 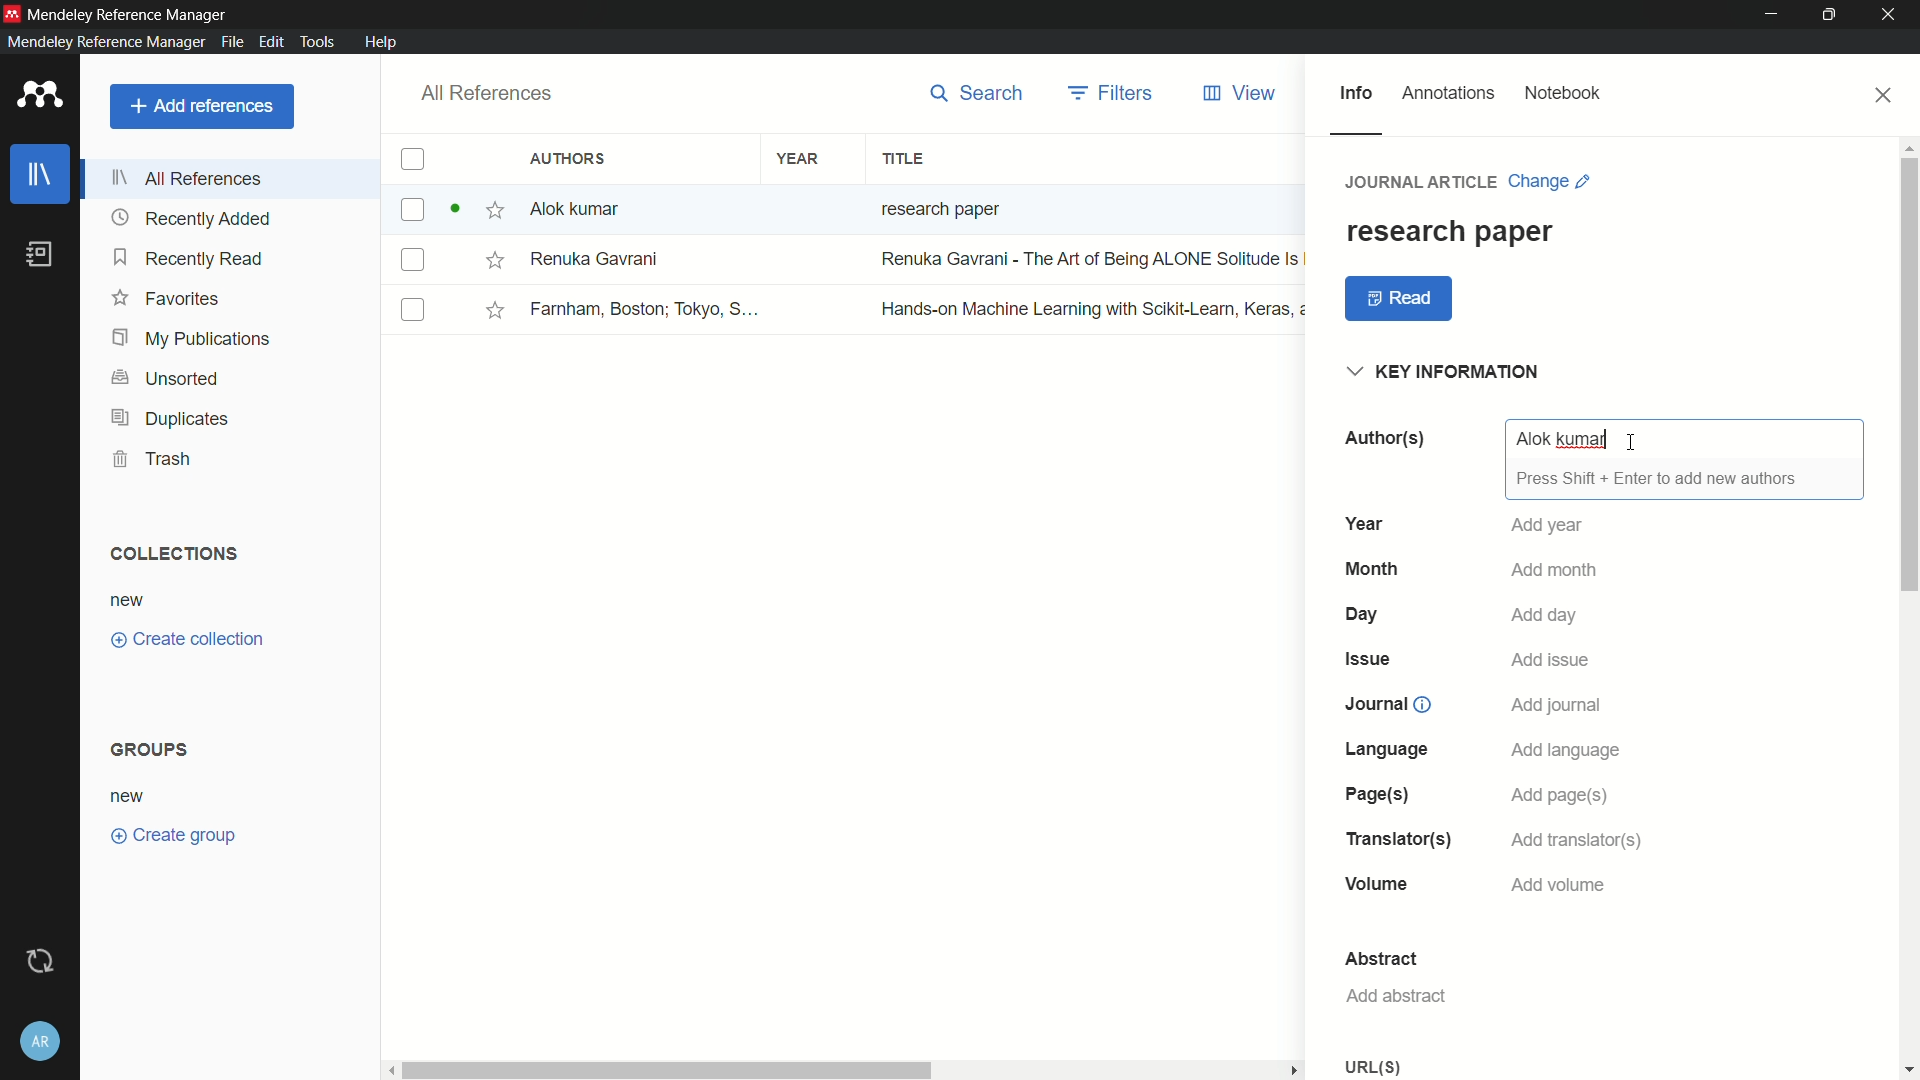 What do you see at coordinates (1558, 706) in the screenshot?
I see `add journal` at bounding box center [1558, 706].